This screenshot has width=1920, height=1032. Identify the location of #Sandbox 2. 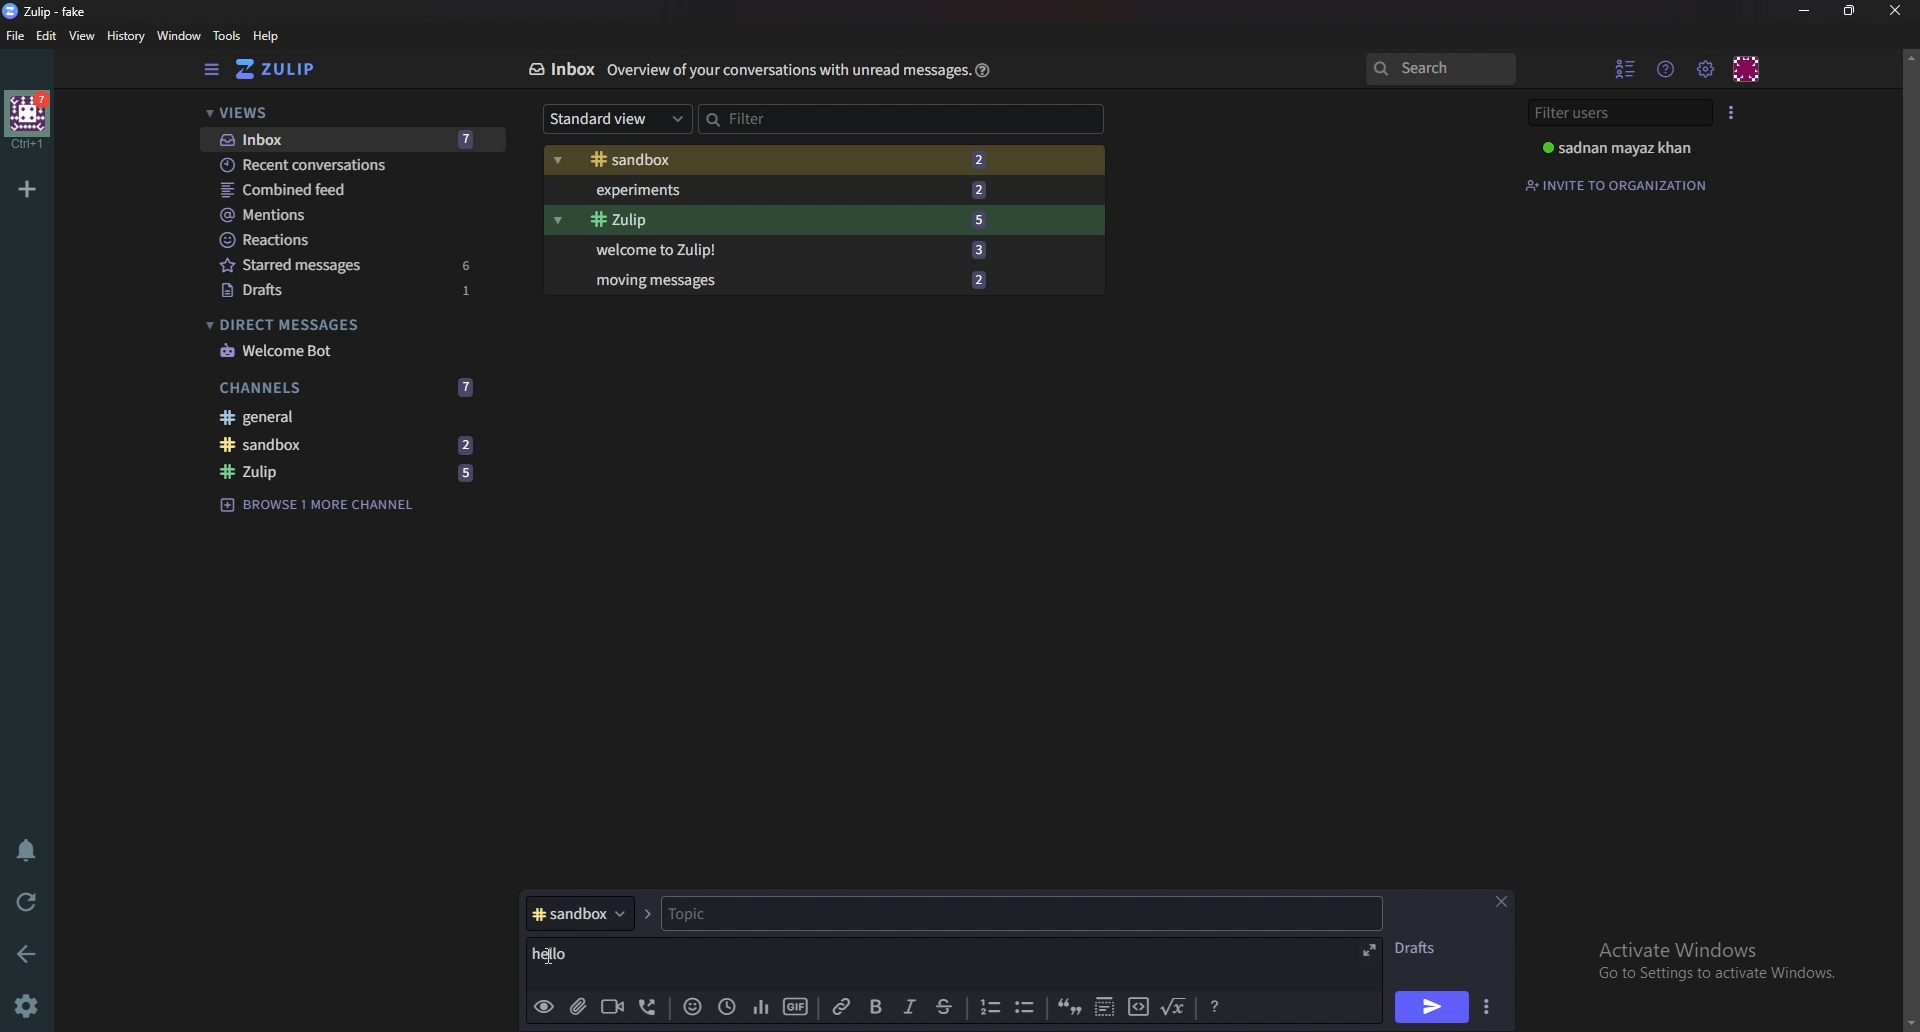
(782, 159).